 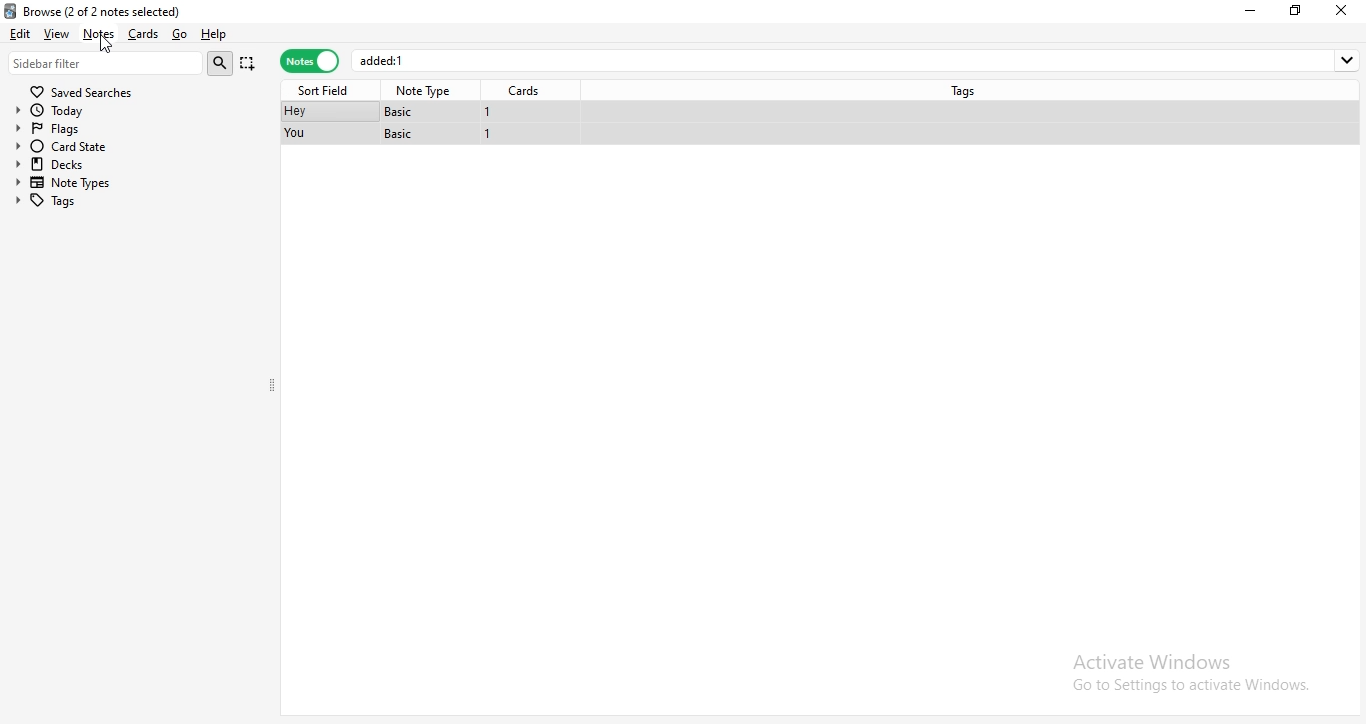 I want to click on cards, so click(x=141, y=34).